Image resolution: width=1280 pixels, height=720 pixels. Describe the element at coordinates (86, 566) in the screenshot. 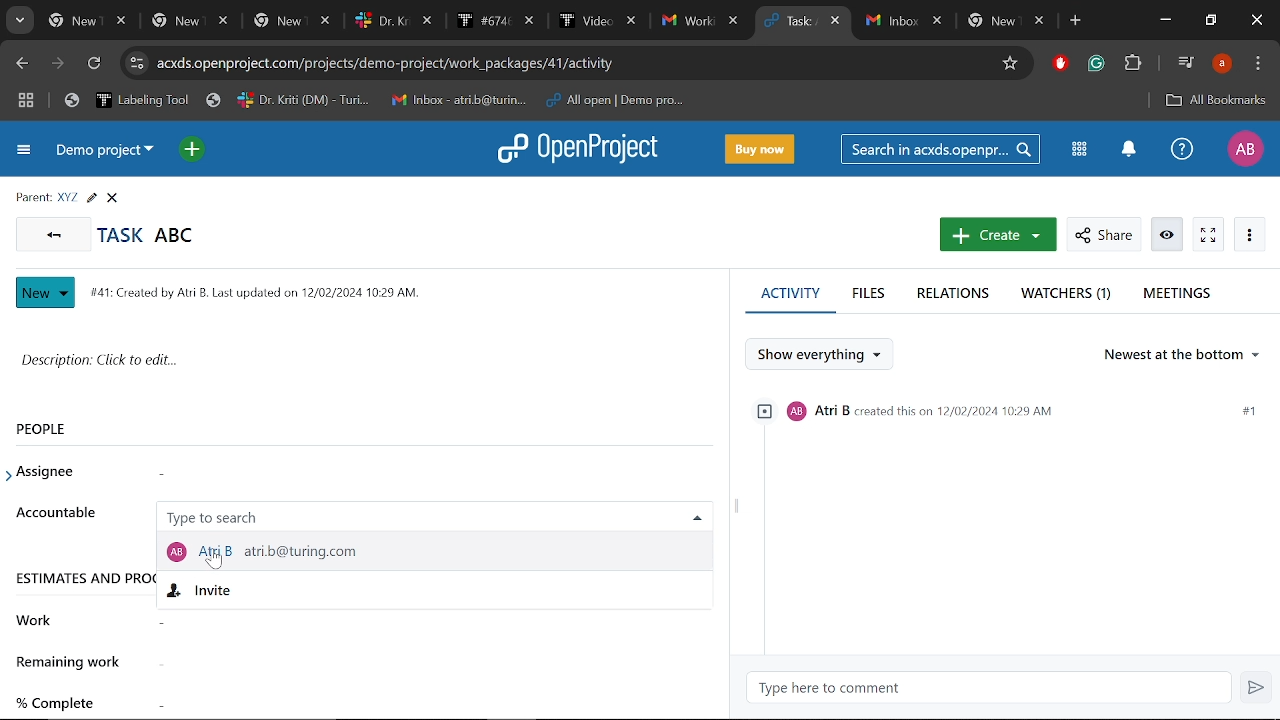

I see `Estimates and progress` at that location.